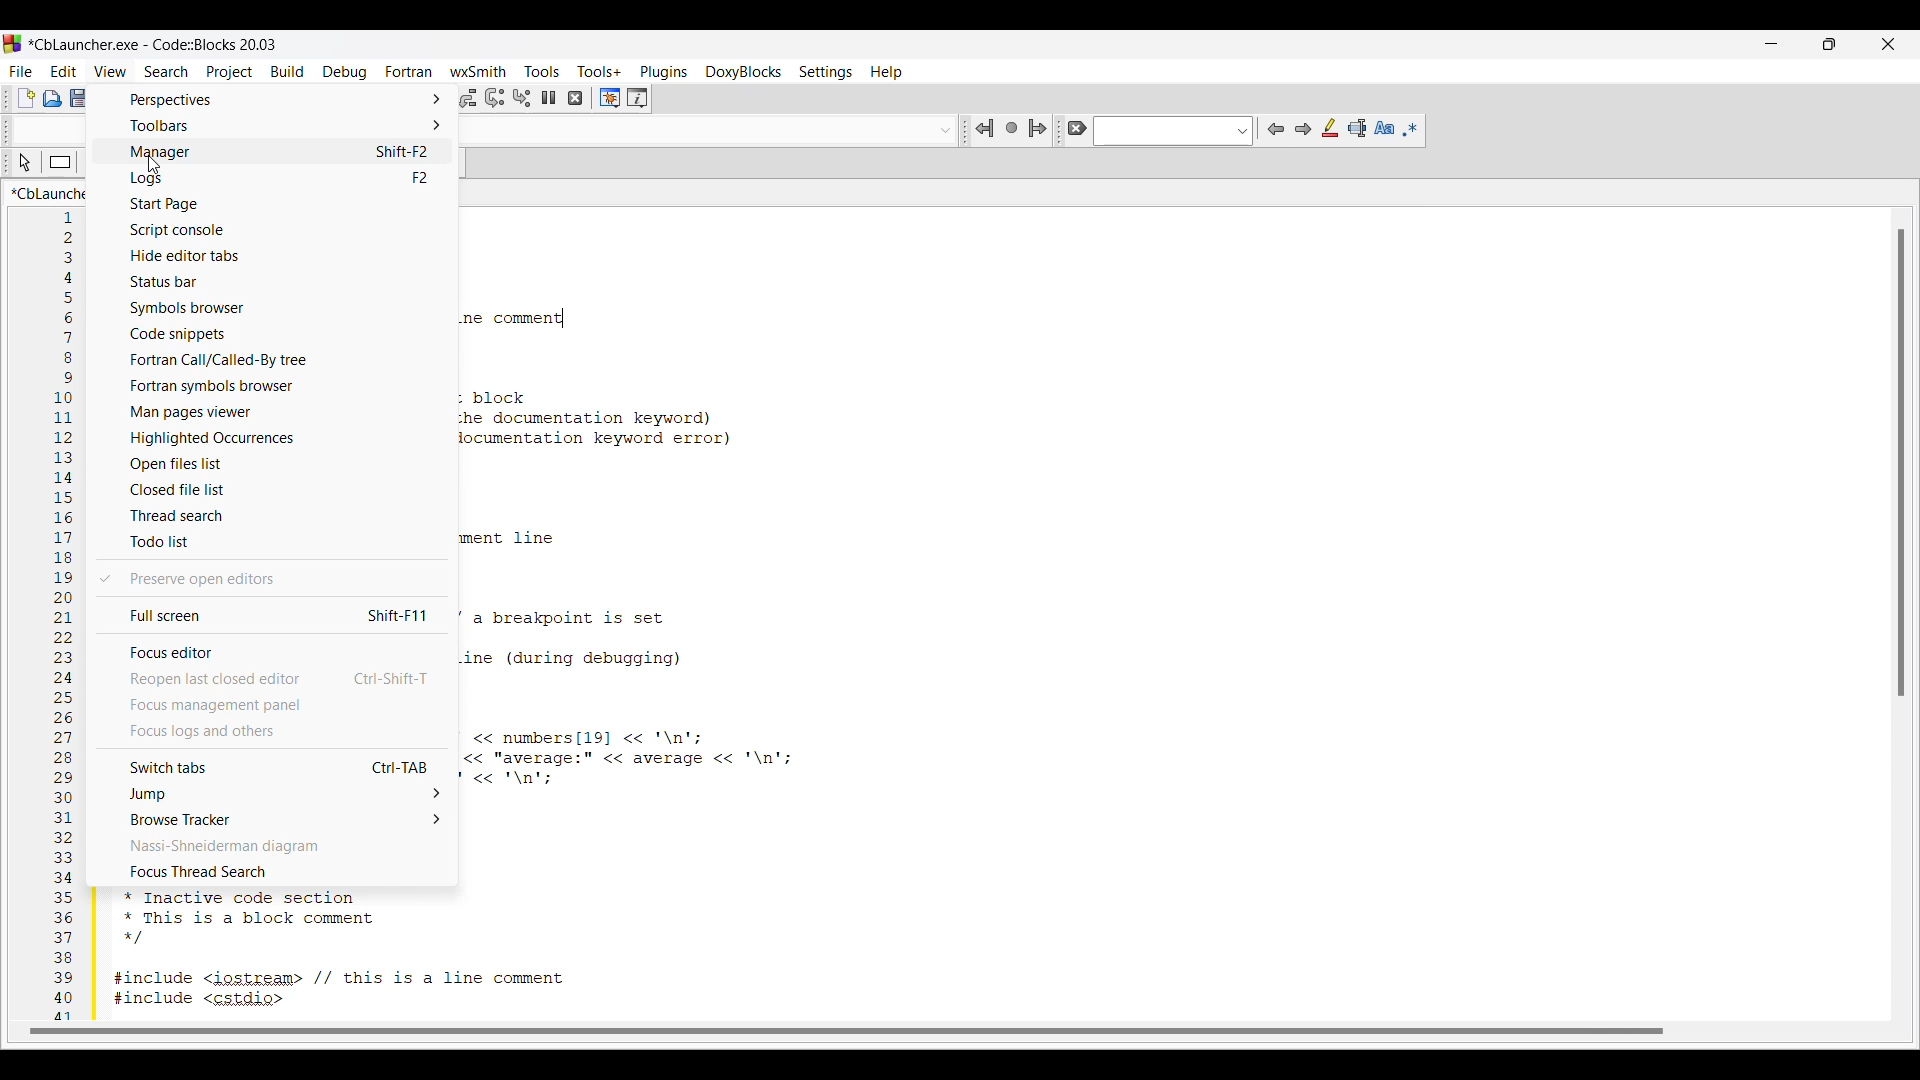  What do you see at coordinates (1888, 44) in the screenshot?
I see `Close interface` at bounding box center [1888, 44].